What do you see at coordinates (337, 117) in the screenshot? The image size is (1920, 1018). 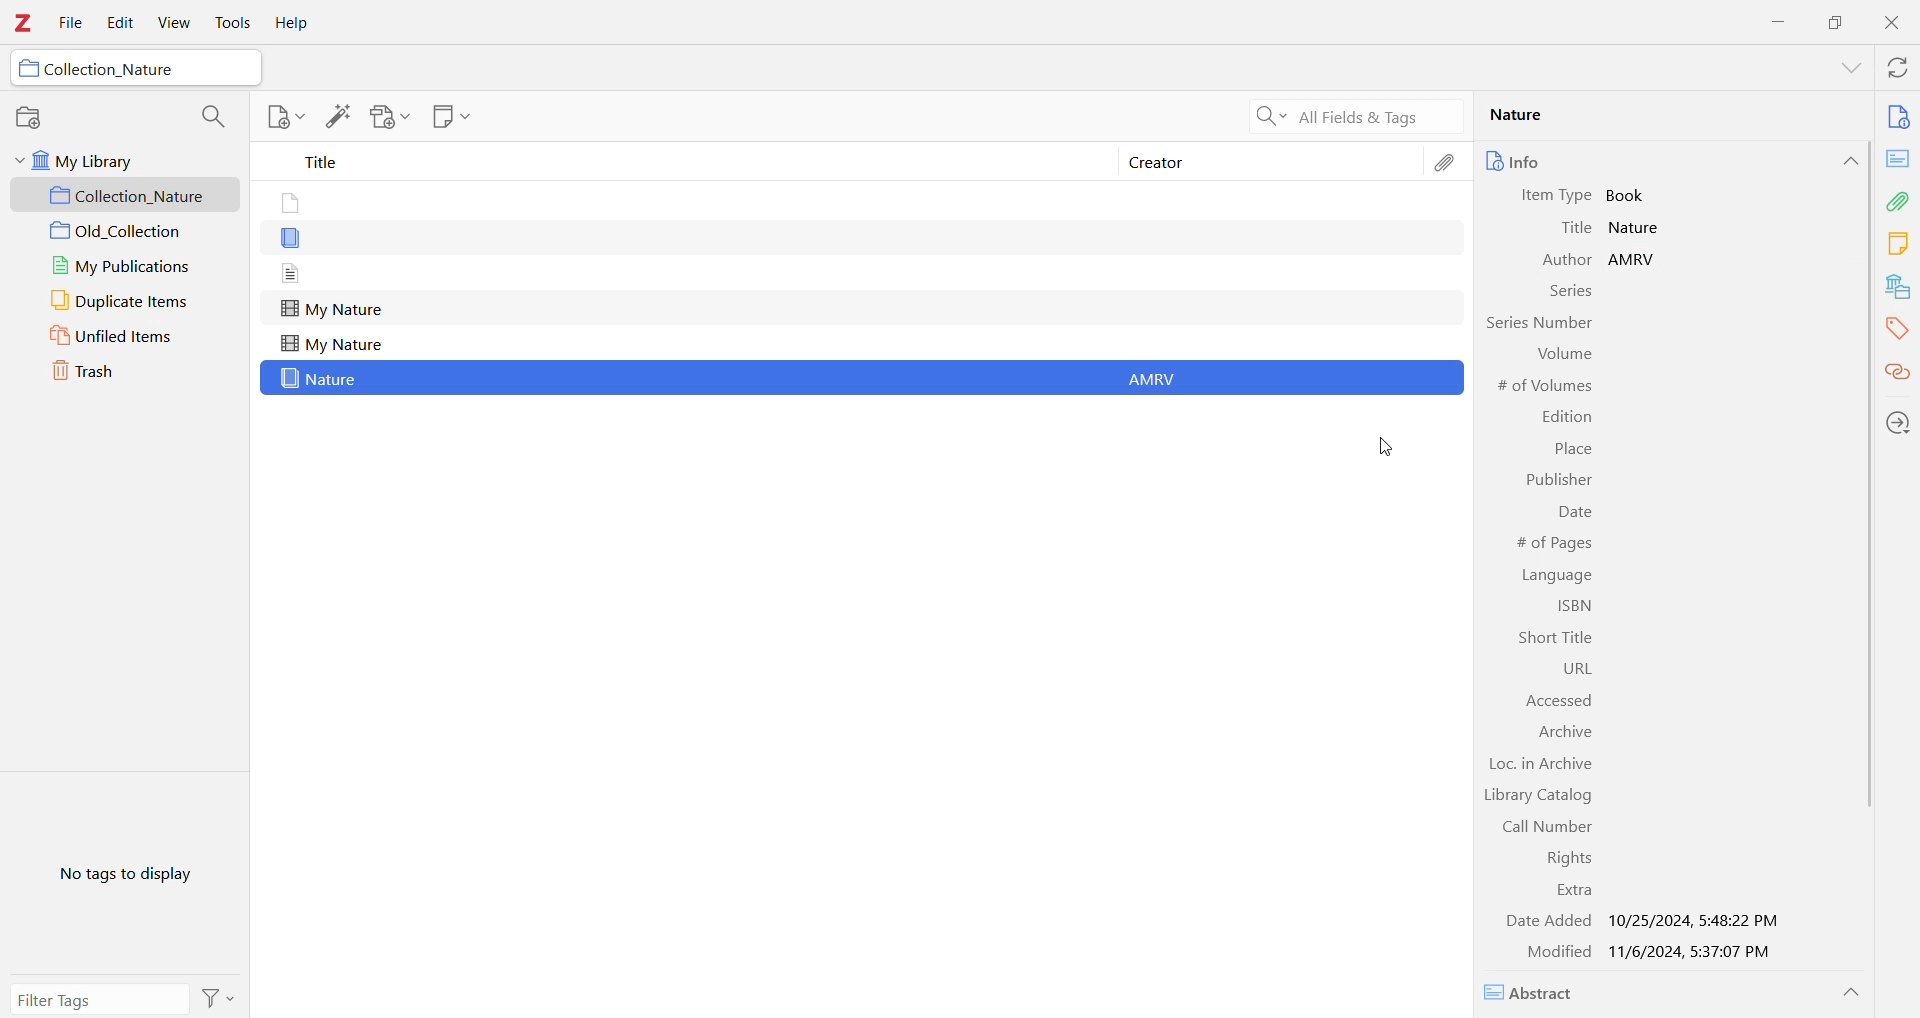 I see `Add item(s) by identifier` at bounding box center [337, 117].